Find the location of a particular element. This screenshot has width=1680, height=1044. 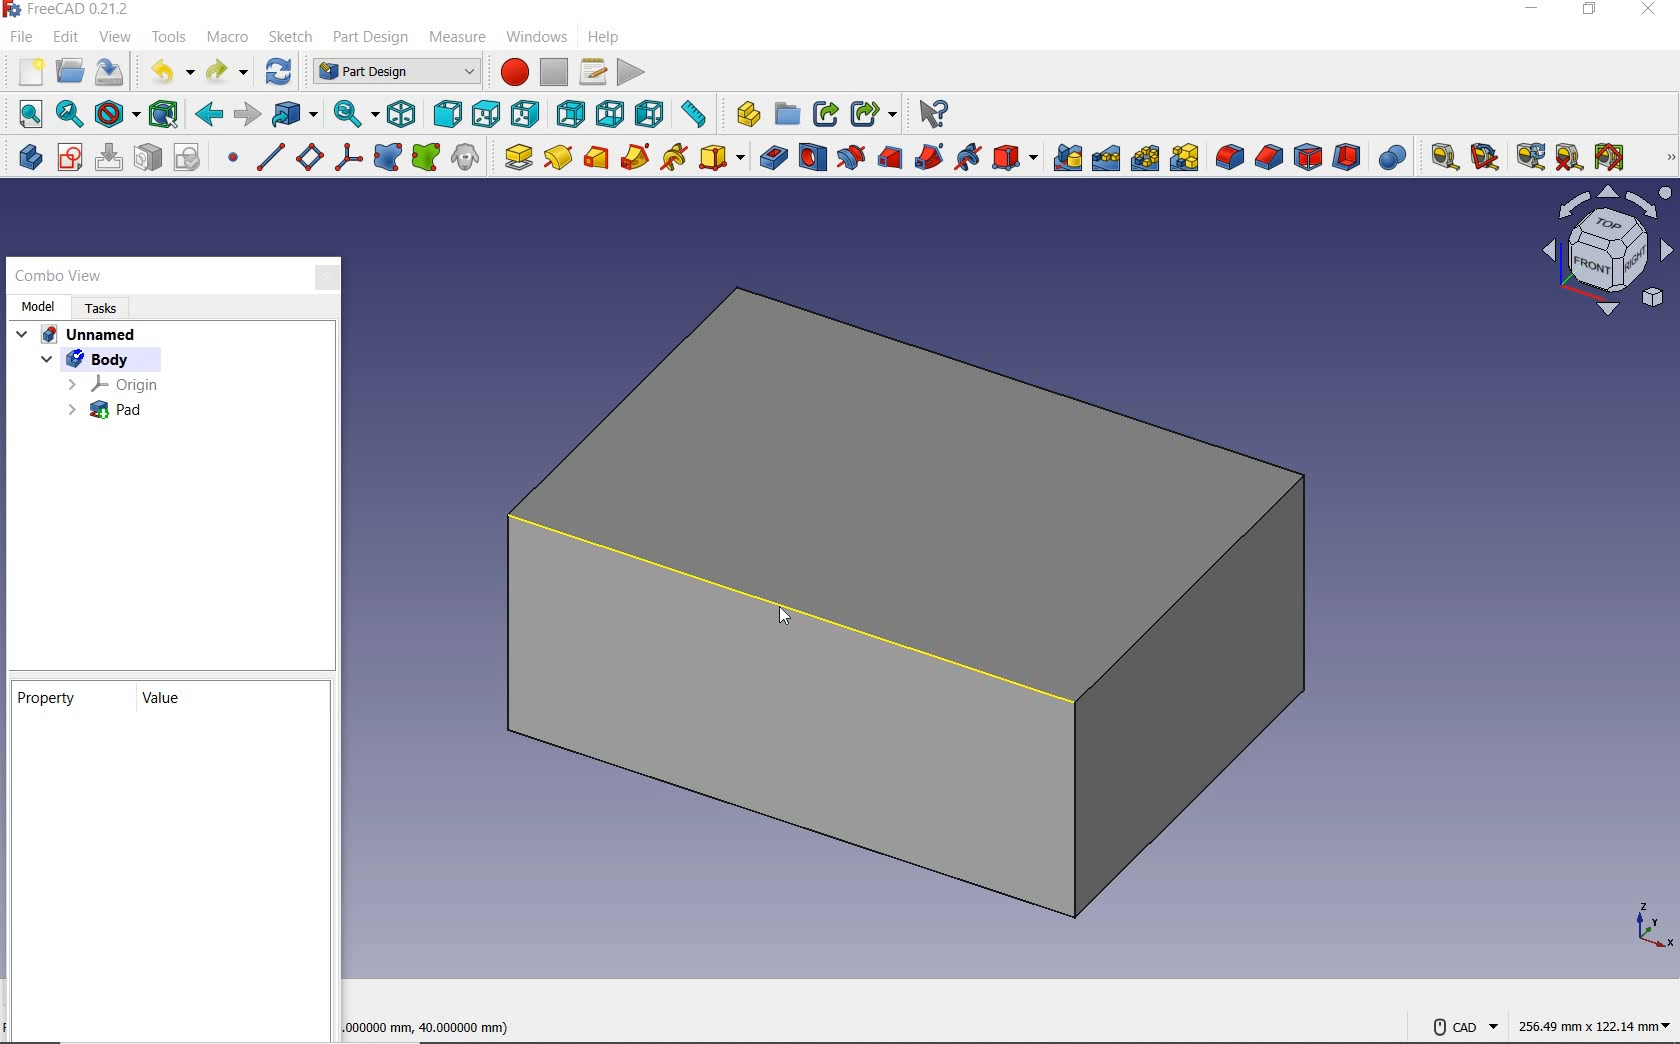

undo is located at coordinates (168, 70).